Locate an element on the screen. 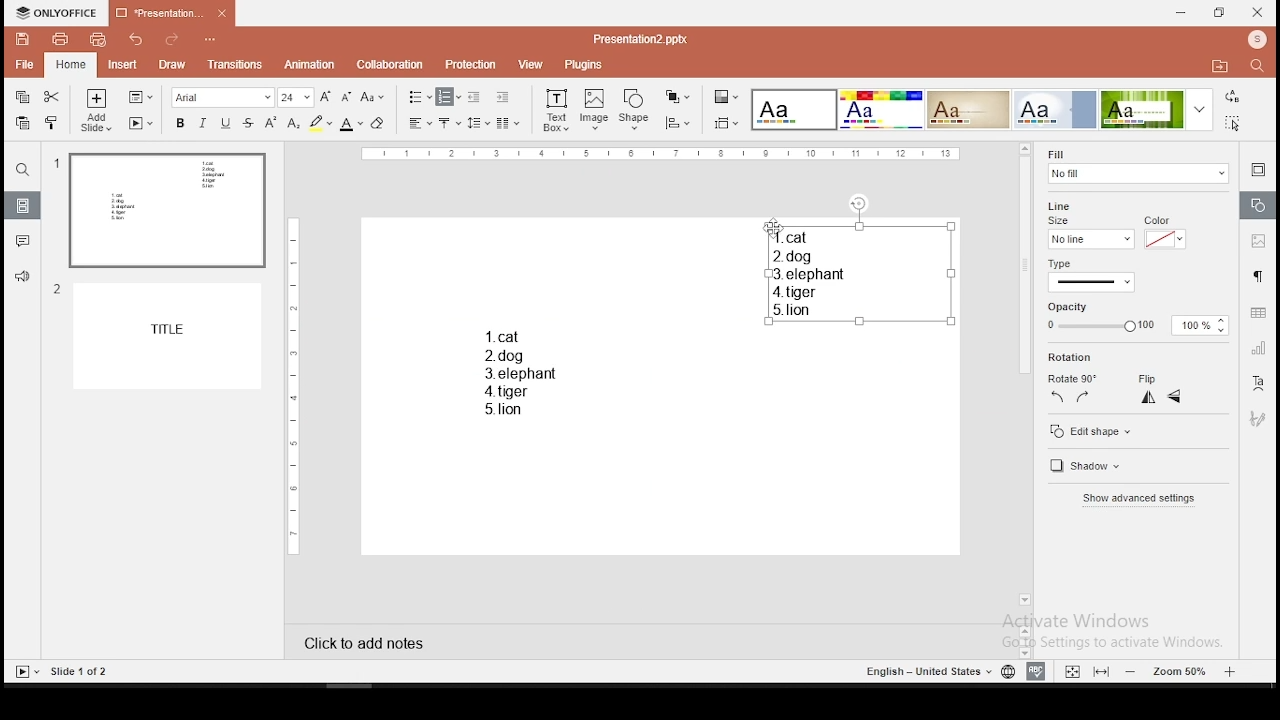  eraser tool is located at coordinates (380, 123).